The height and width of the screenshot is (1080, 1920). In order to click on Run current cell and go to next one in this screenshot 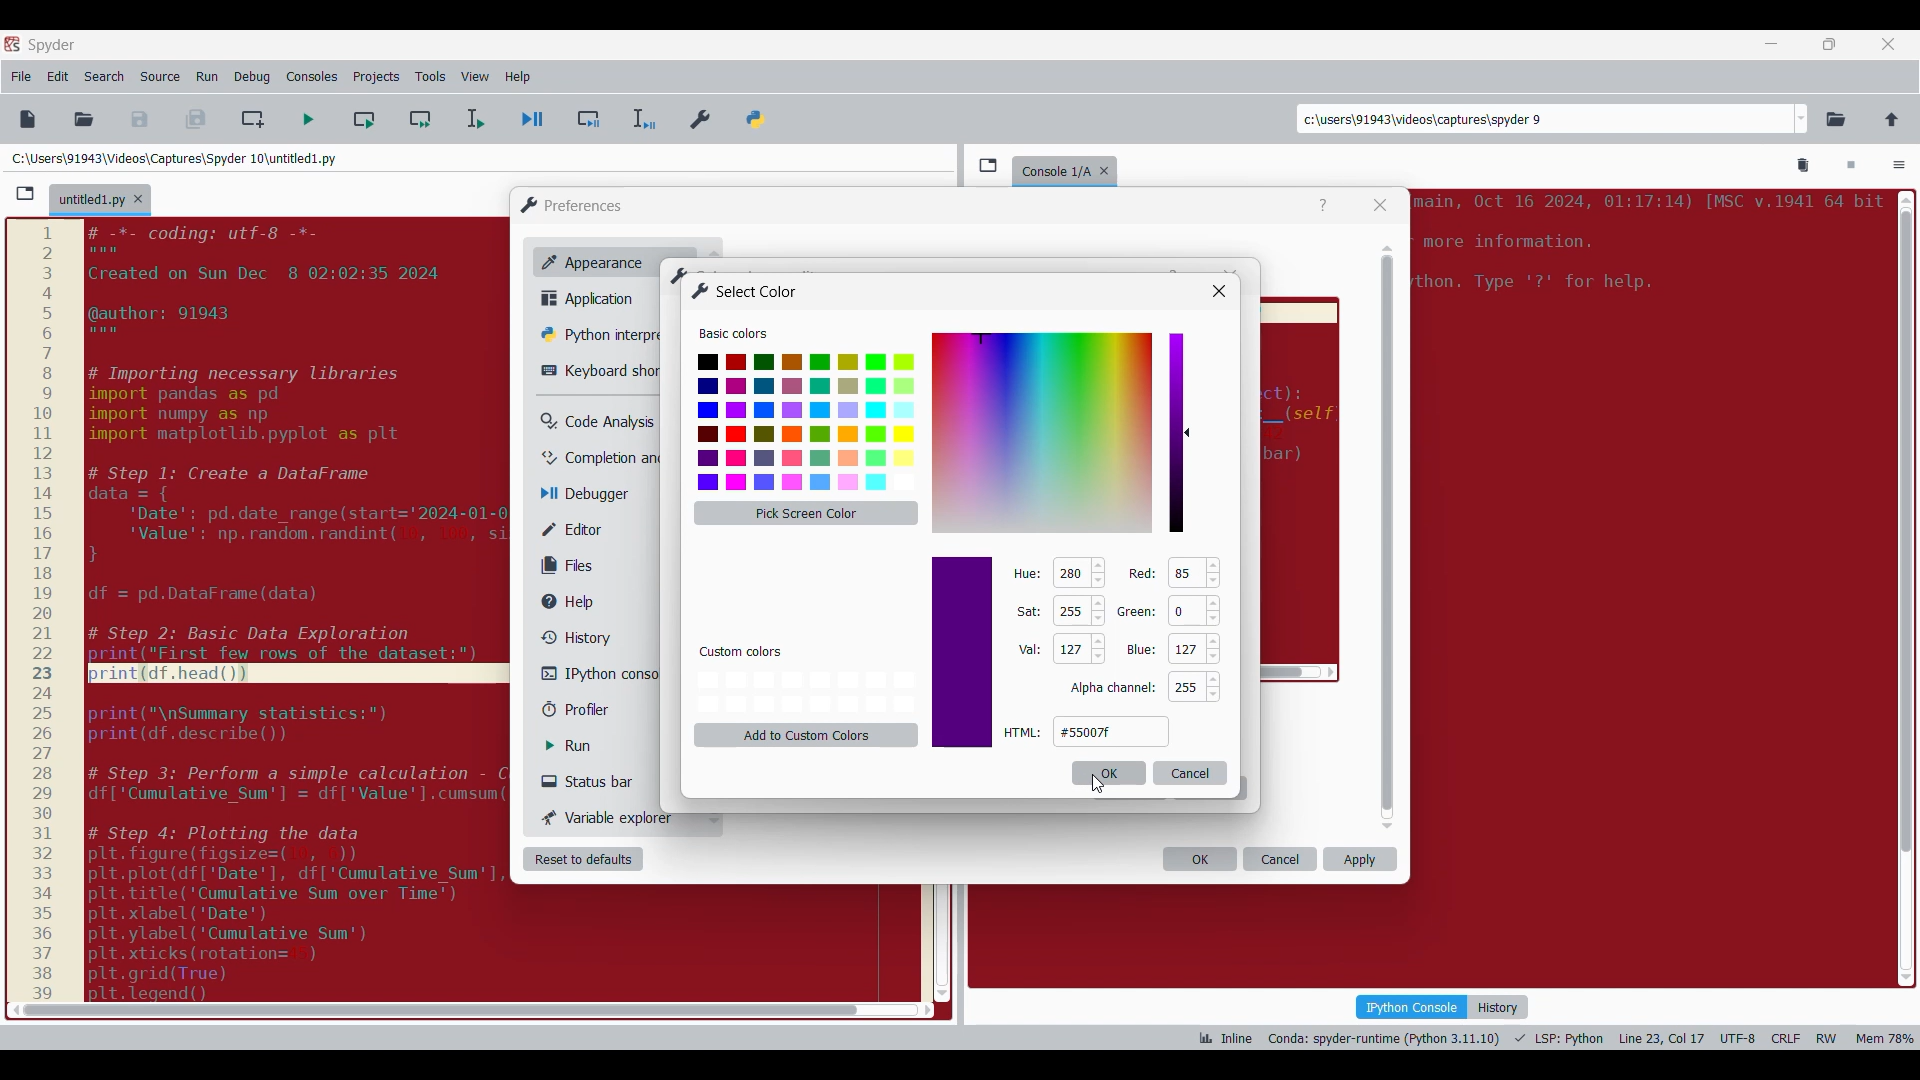, I will do `click(420, 119)`.